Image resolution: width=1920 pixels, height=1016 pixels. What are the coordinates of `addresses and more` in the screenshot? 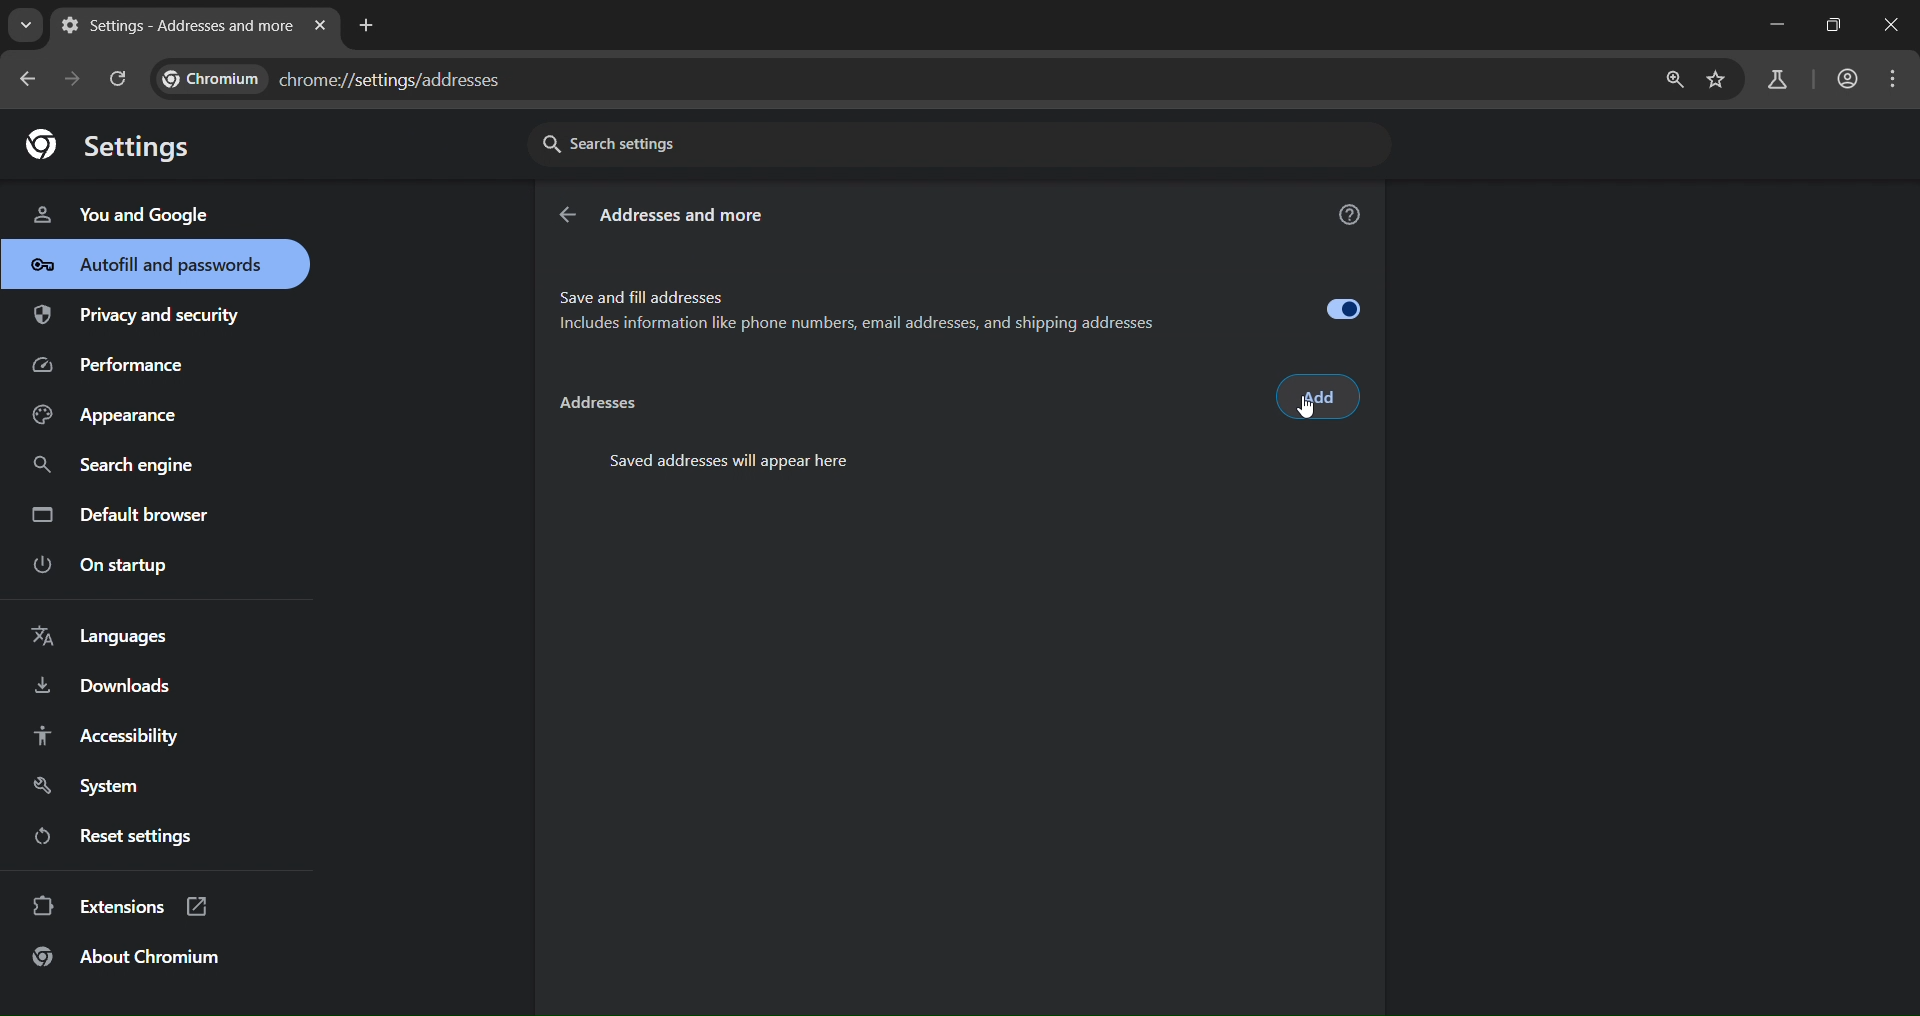 It's located at (698, 216).